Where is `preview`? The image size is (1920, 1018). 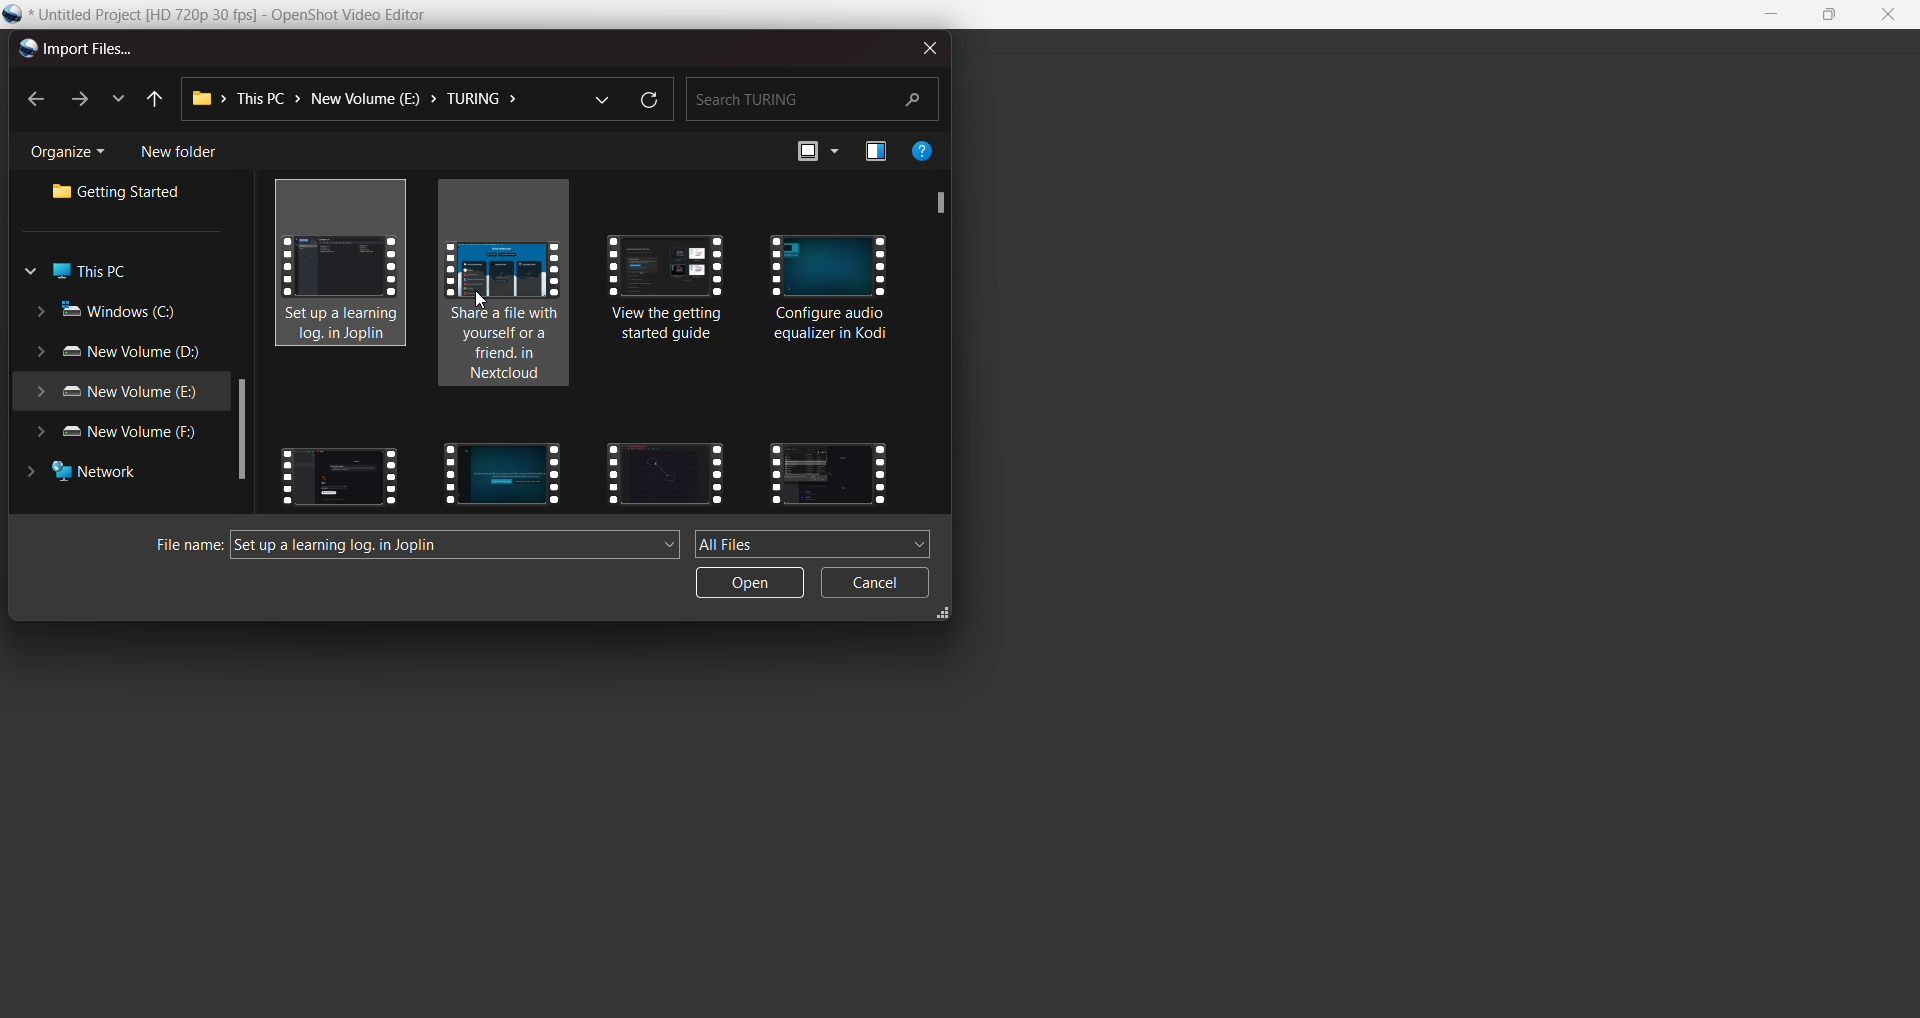 preview is located at coordinates (876, 153).